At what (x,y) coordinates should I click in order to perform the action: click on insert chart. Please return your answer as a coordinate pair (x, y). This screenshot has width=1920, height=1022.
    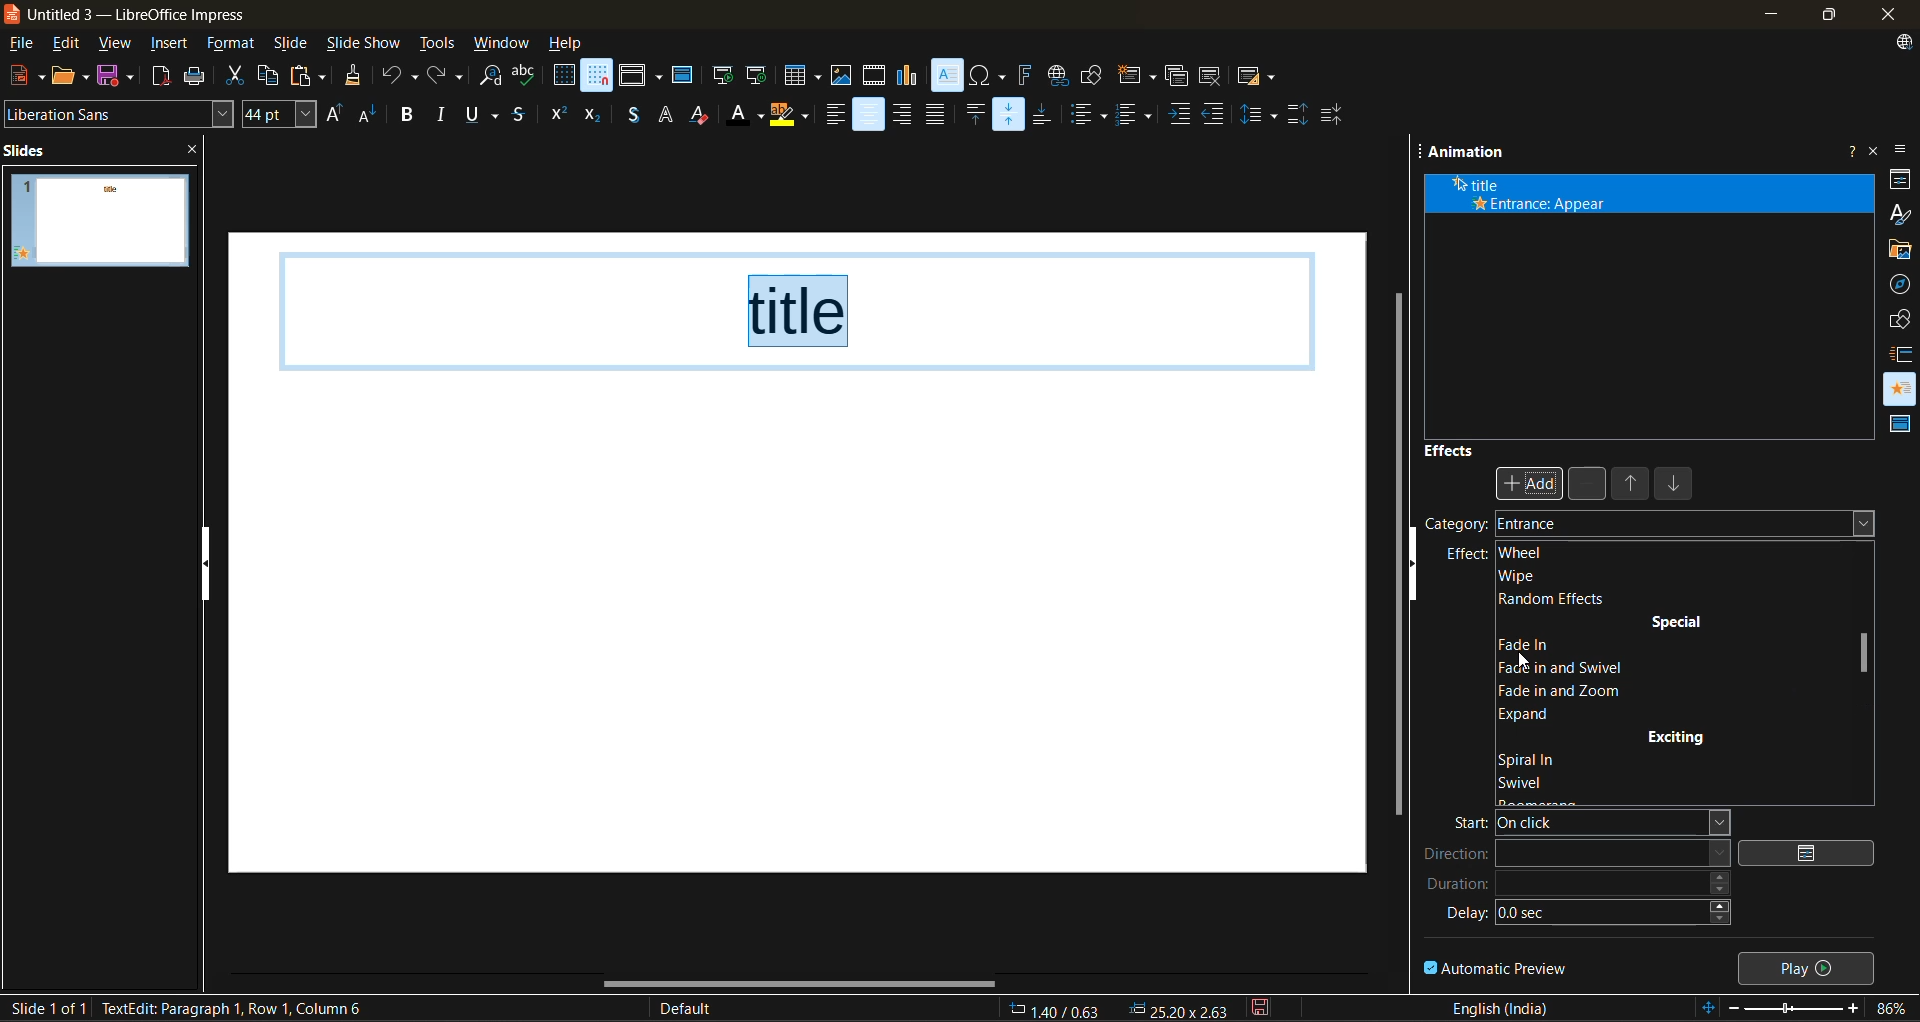
    Looking at the image, I should click on (909, 76).